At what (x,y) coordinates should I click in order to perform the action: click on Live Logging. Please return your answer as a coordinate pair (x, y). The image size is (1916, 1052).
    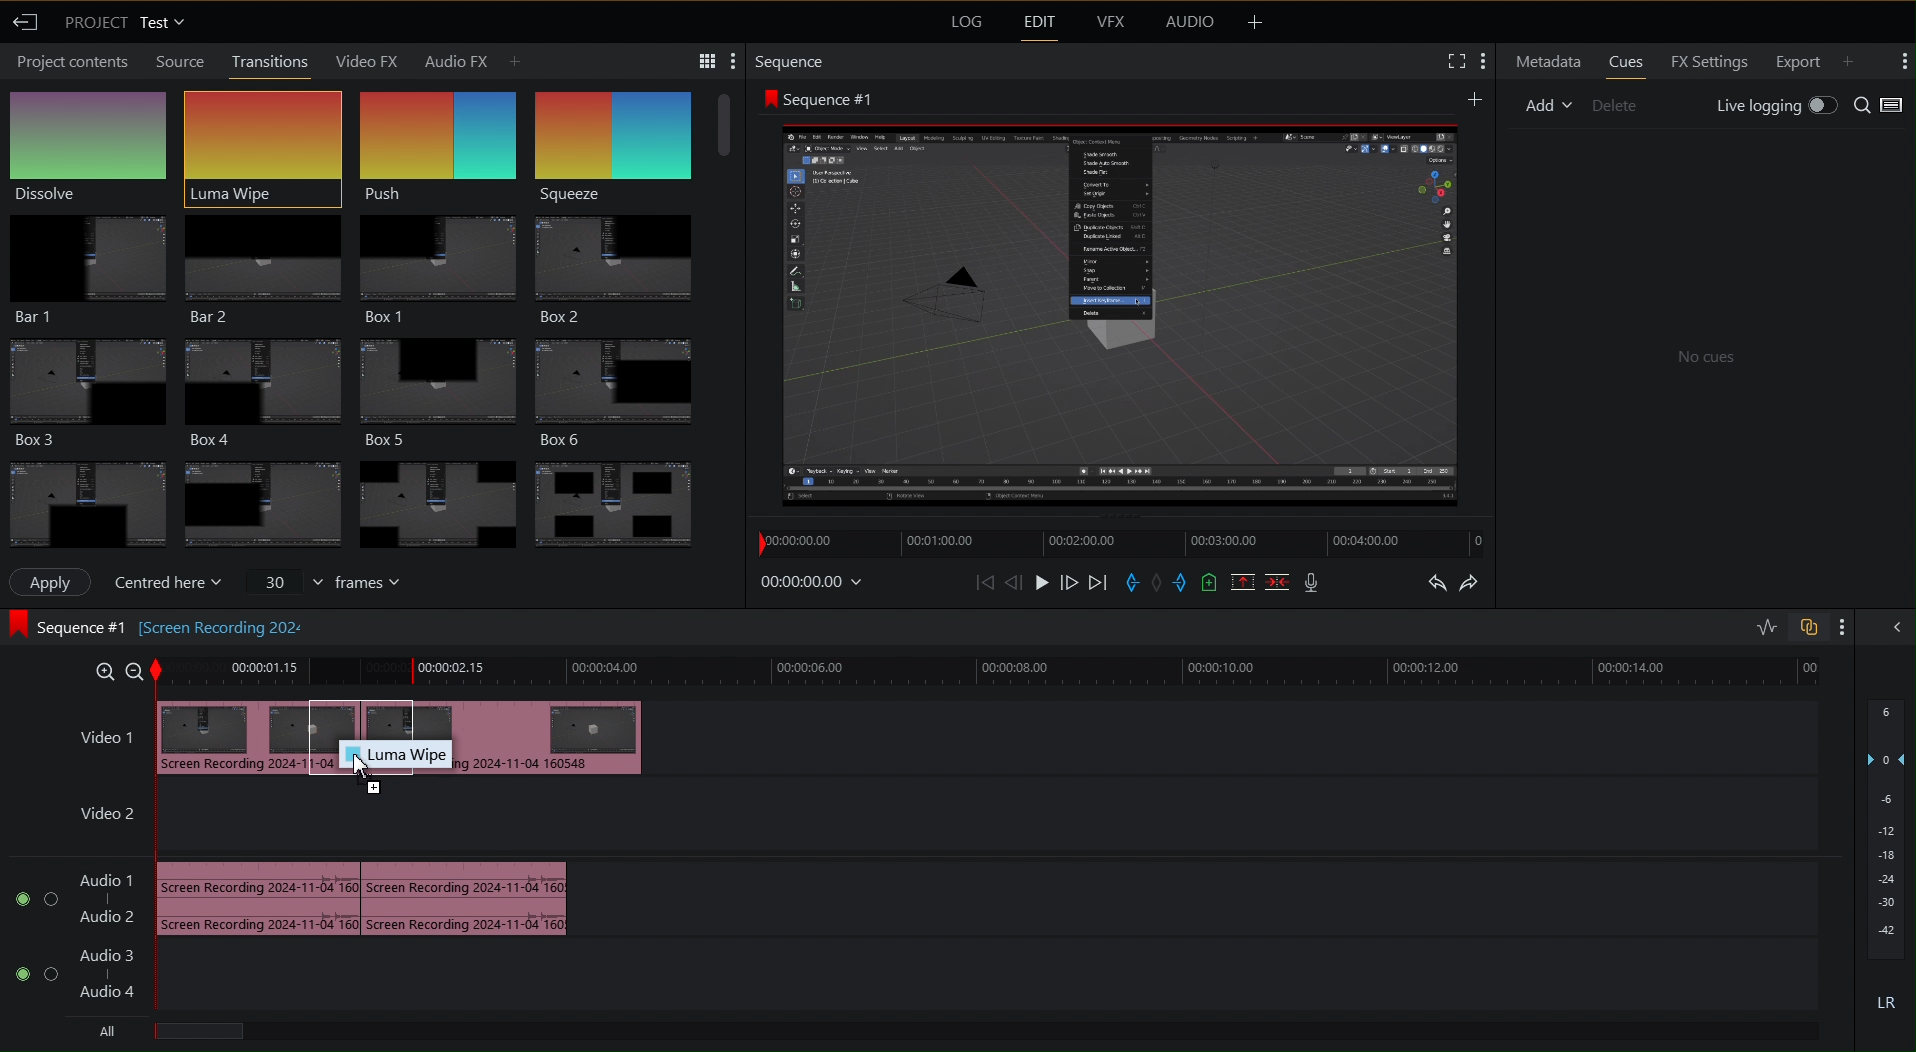
    Looking at the image, I should click on (1776, 104).